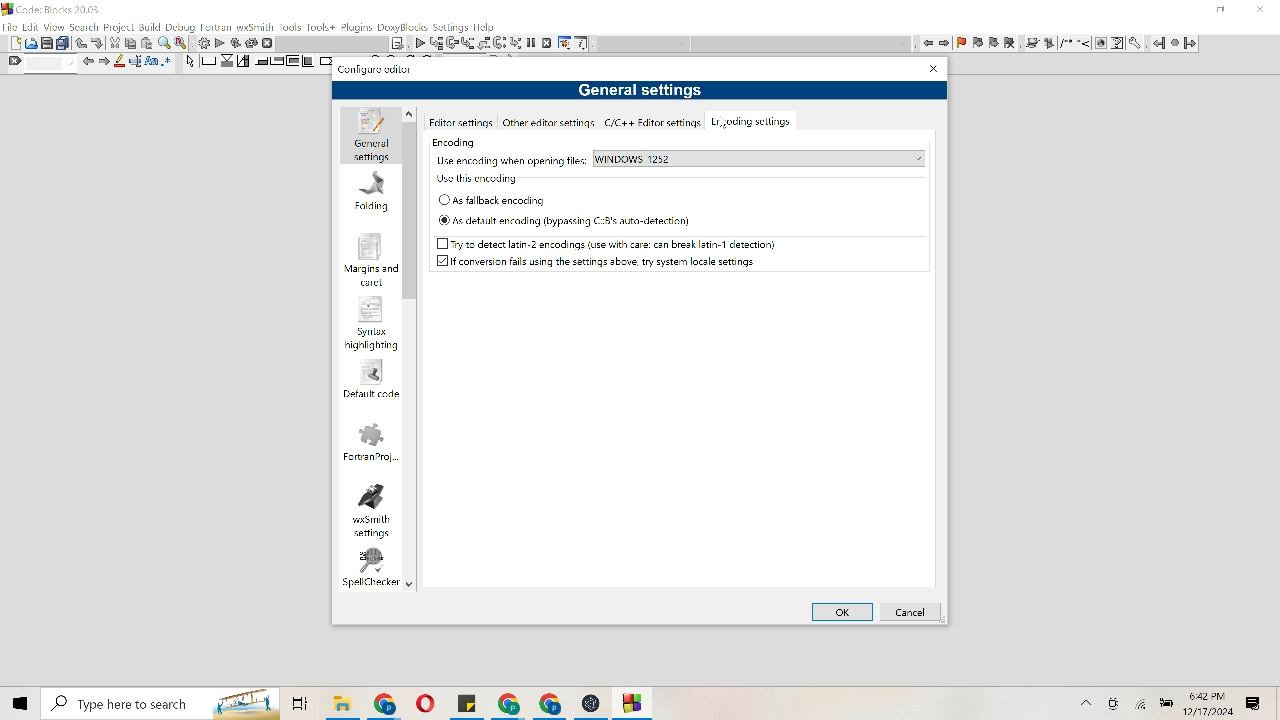 Image resolution: width=1280 pixels, height=720 pixels. I want to click on Folding, so click(371, 192).